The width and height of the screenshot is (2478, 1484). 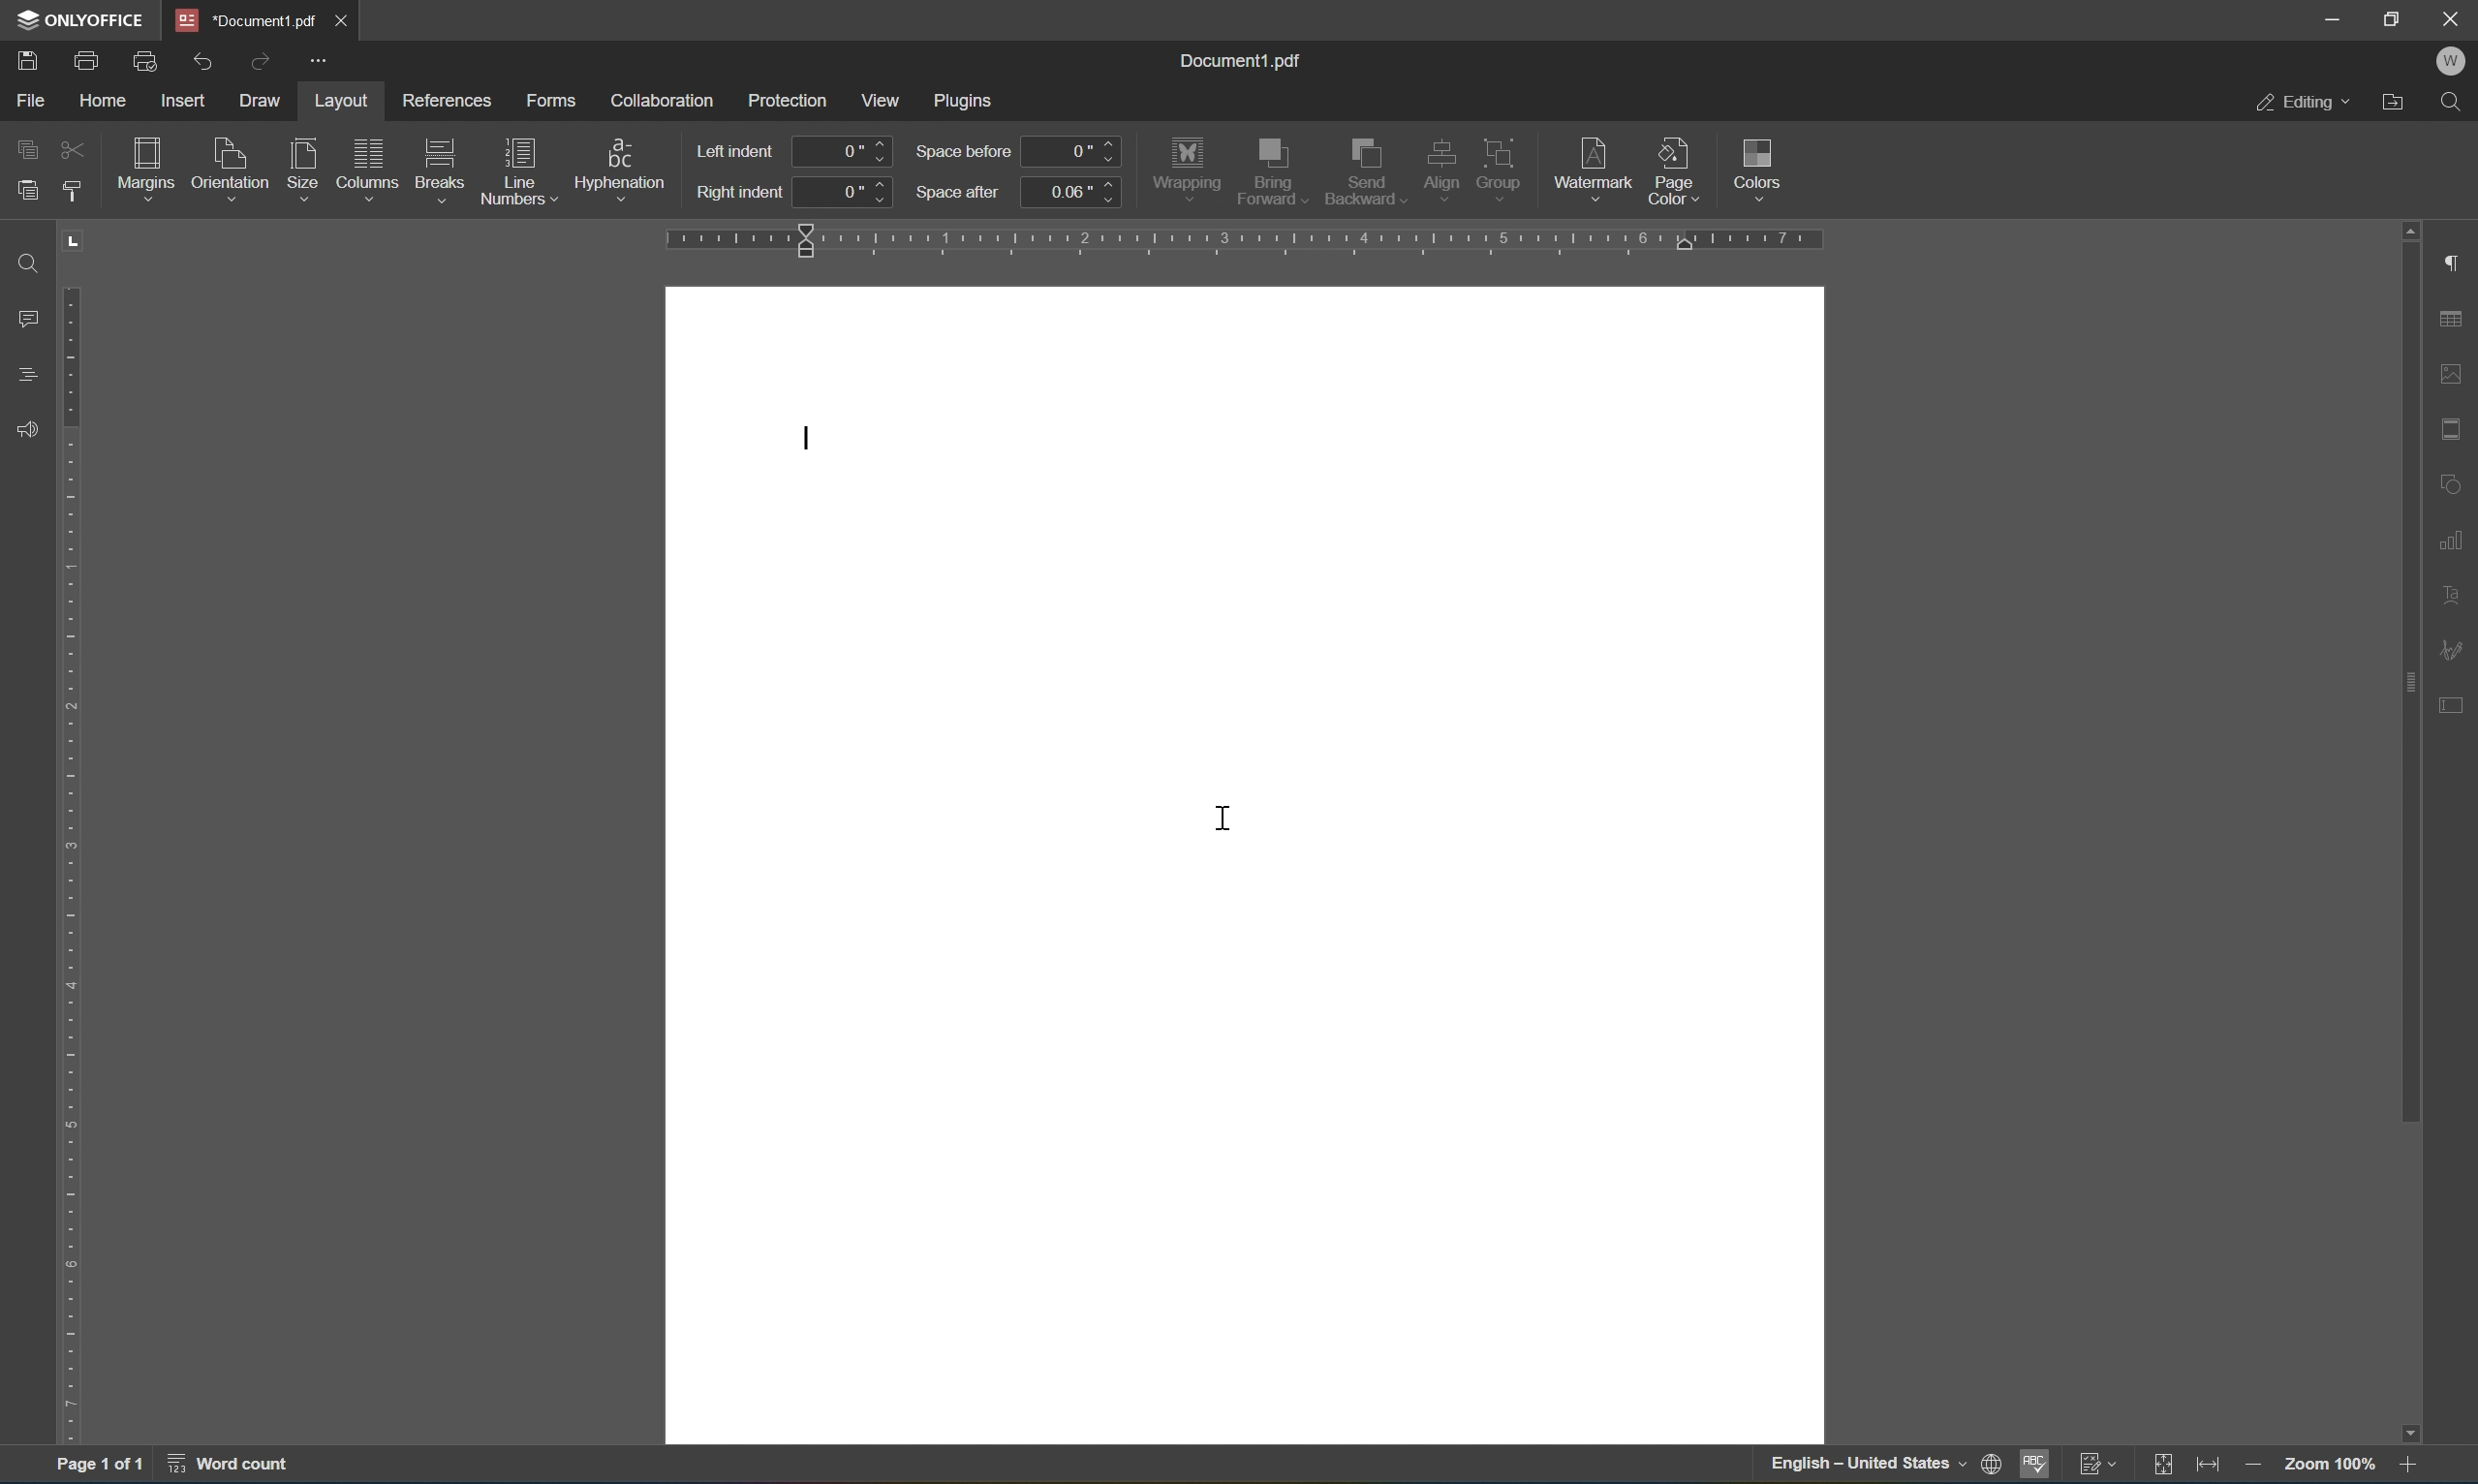 I want to click on customize quick access toolbar, so click(x=322, y=64).